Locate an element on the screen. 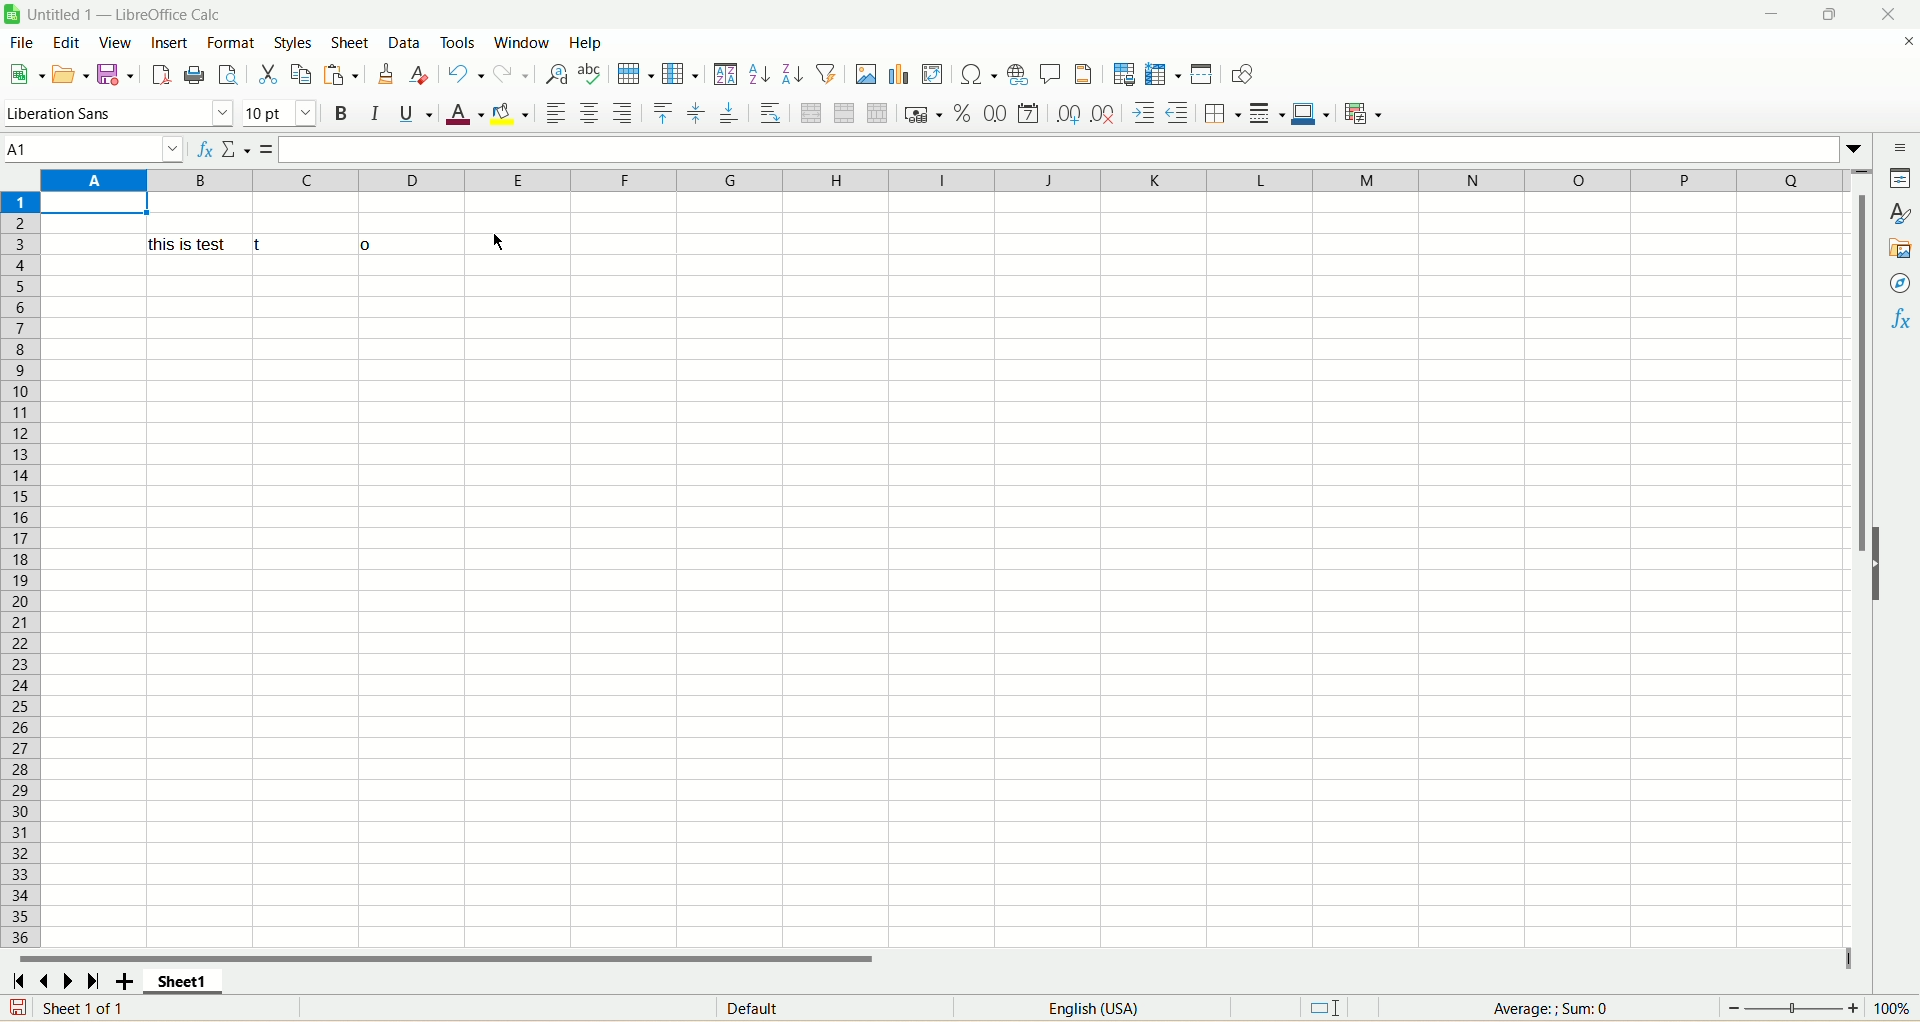  scroll to last sheet is located at coordinates (89, 976).